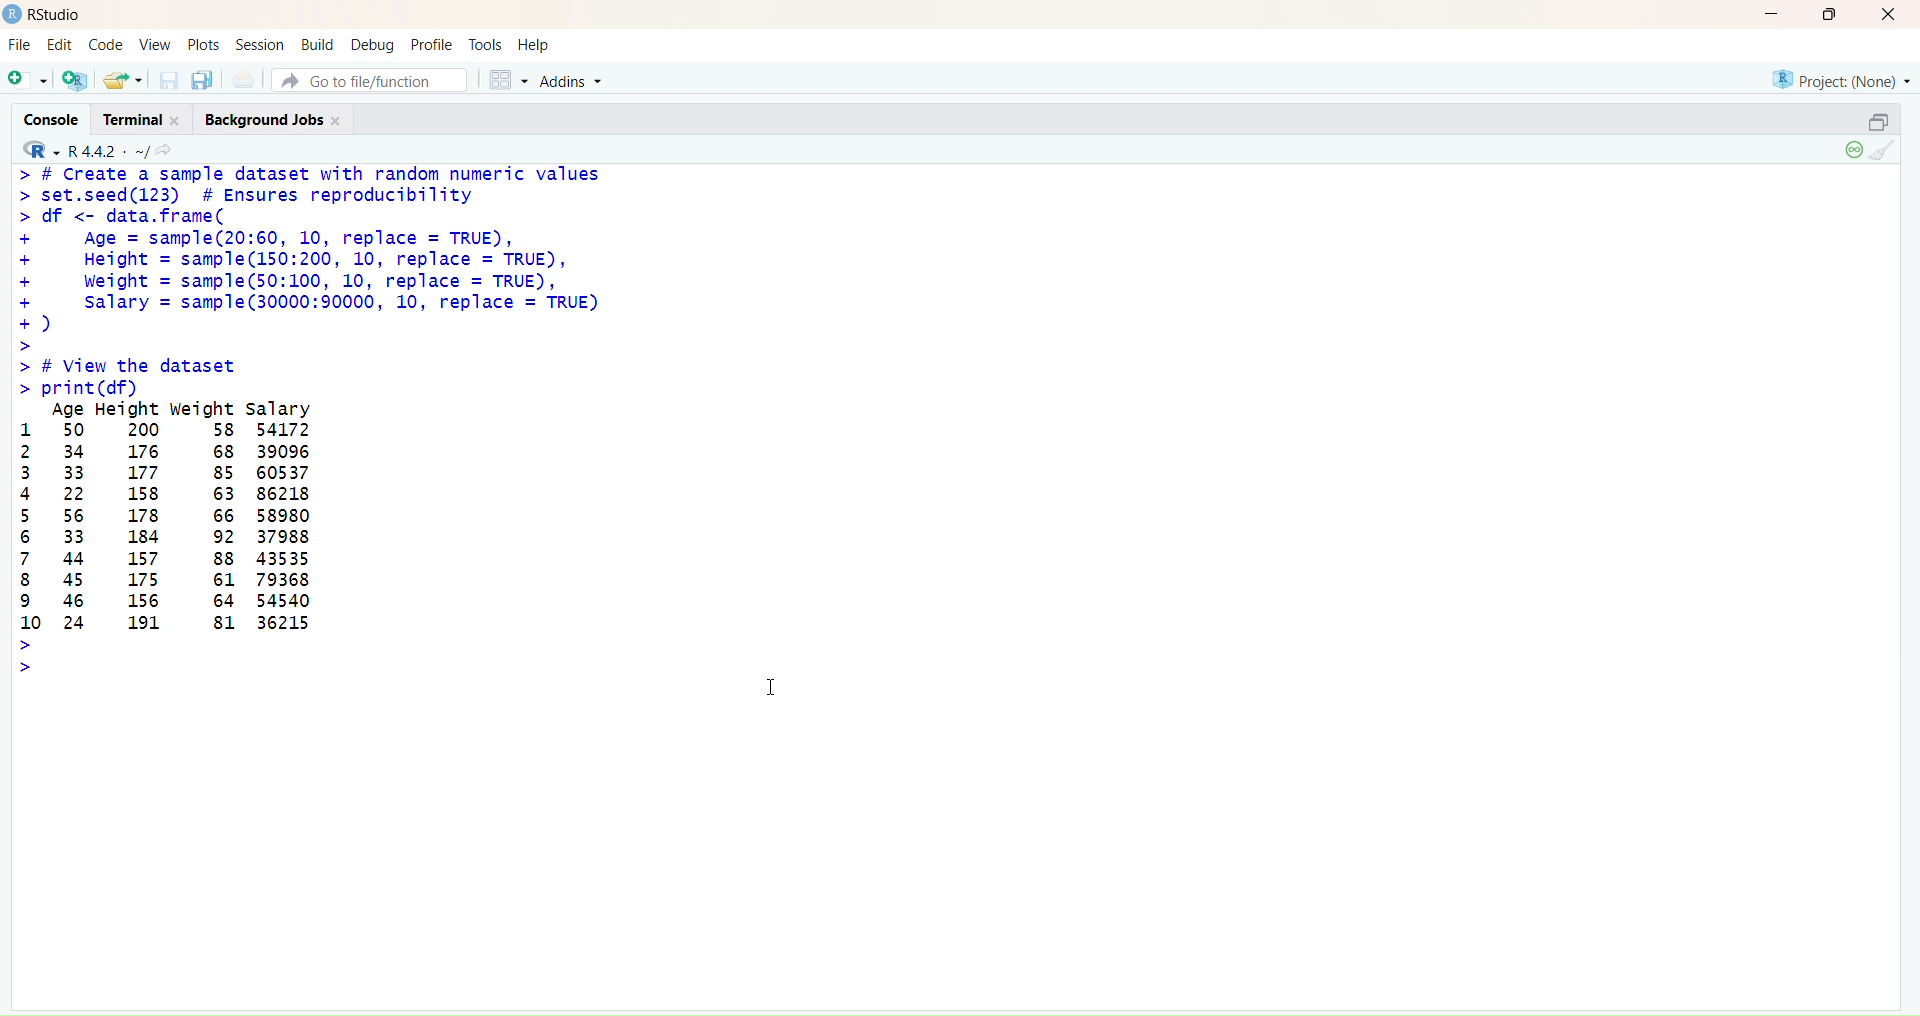  What do you see at coordinates (575, 81) in the screenshot?
I see `Addons` at bounding box center [575, 81].